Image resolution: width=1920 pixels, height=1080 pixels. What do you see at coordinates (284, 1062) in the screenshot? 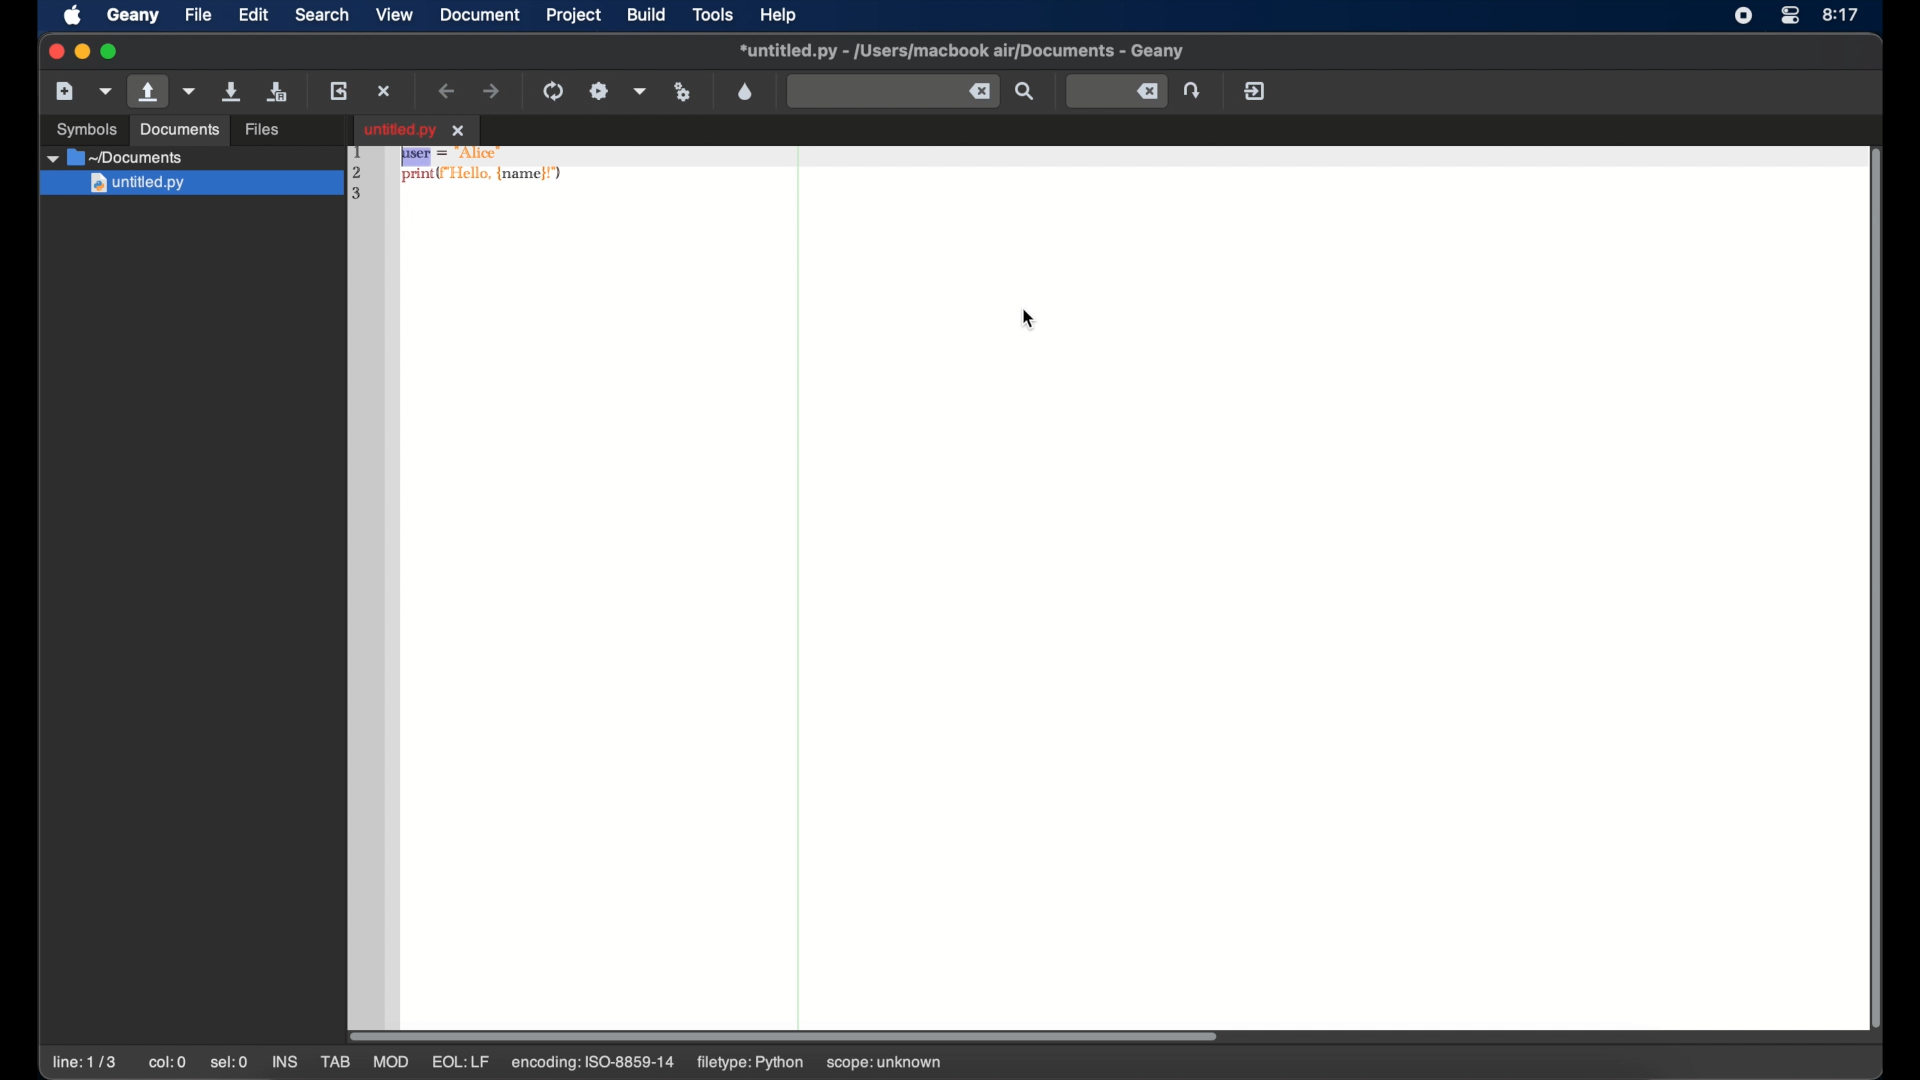
I see `ins` at bounding box center [284, 1062].